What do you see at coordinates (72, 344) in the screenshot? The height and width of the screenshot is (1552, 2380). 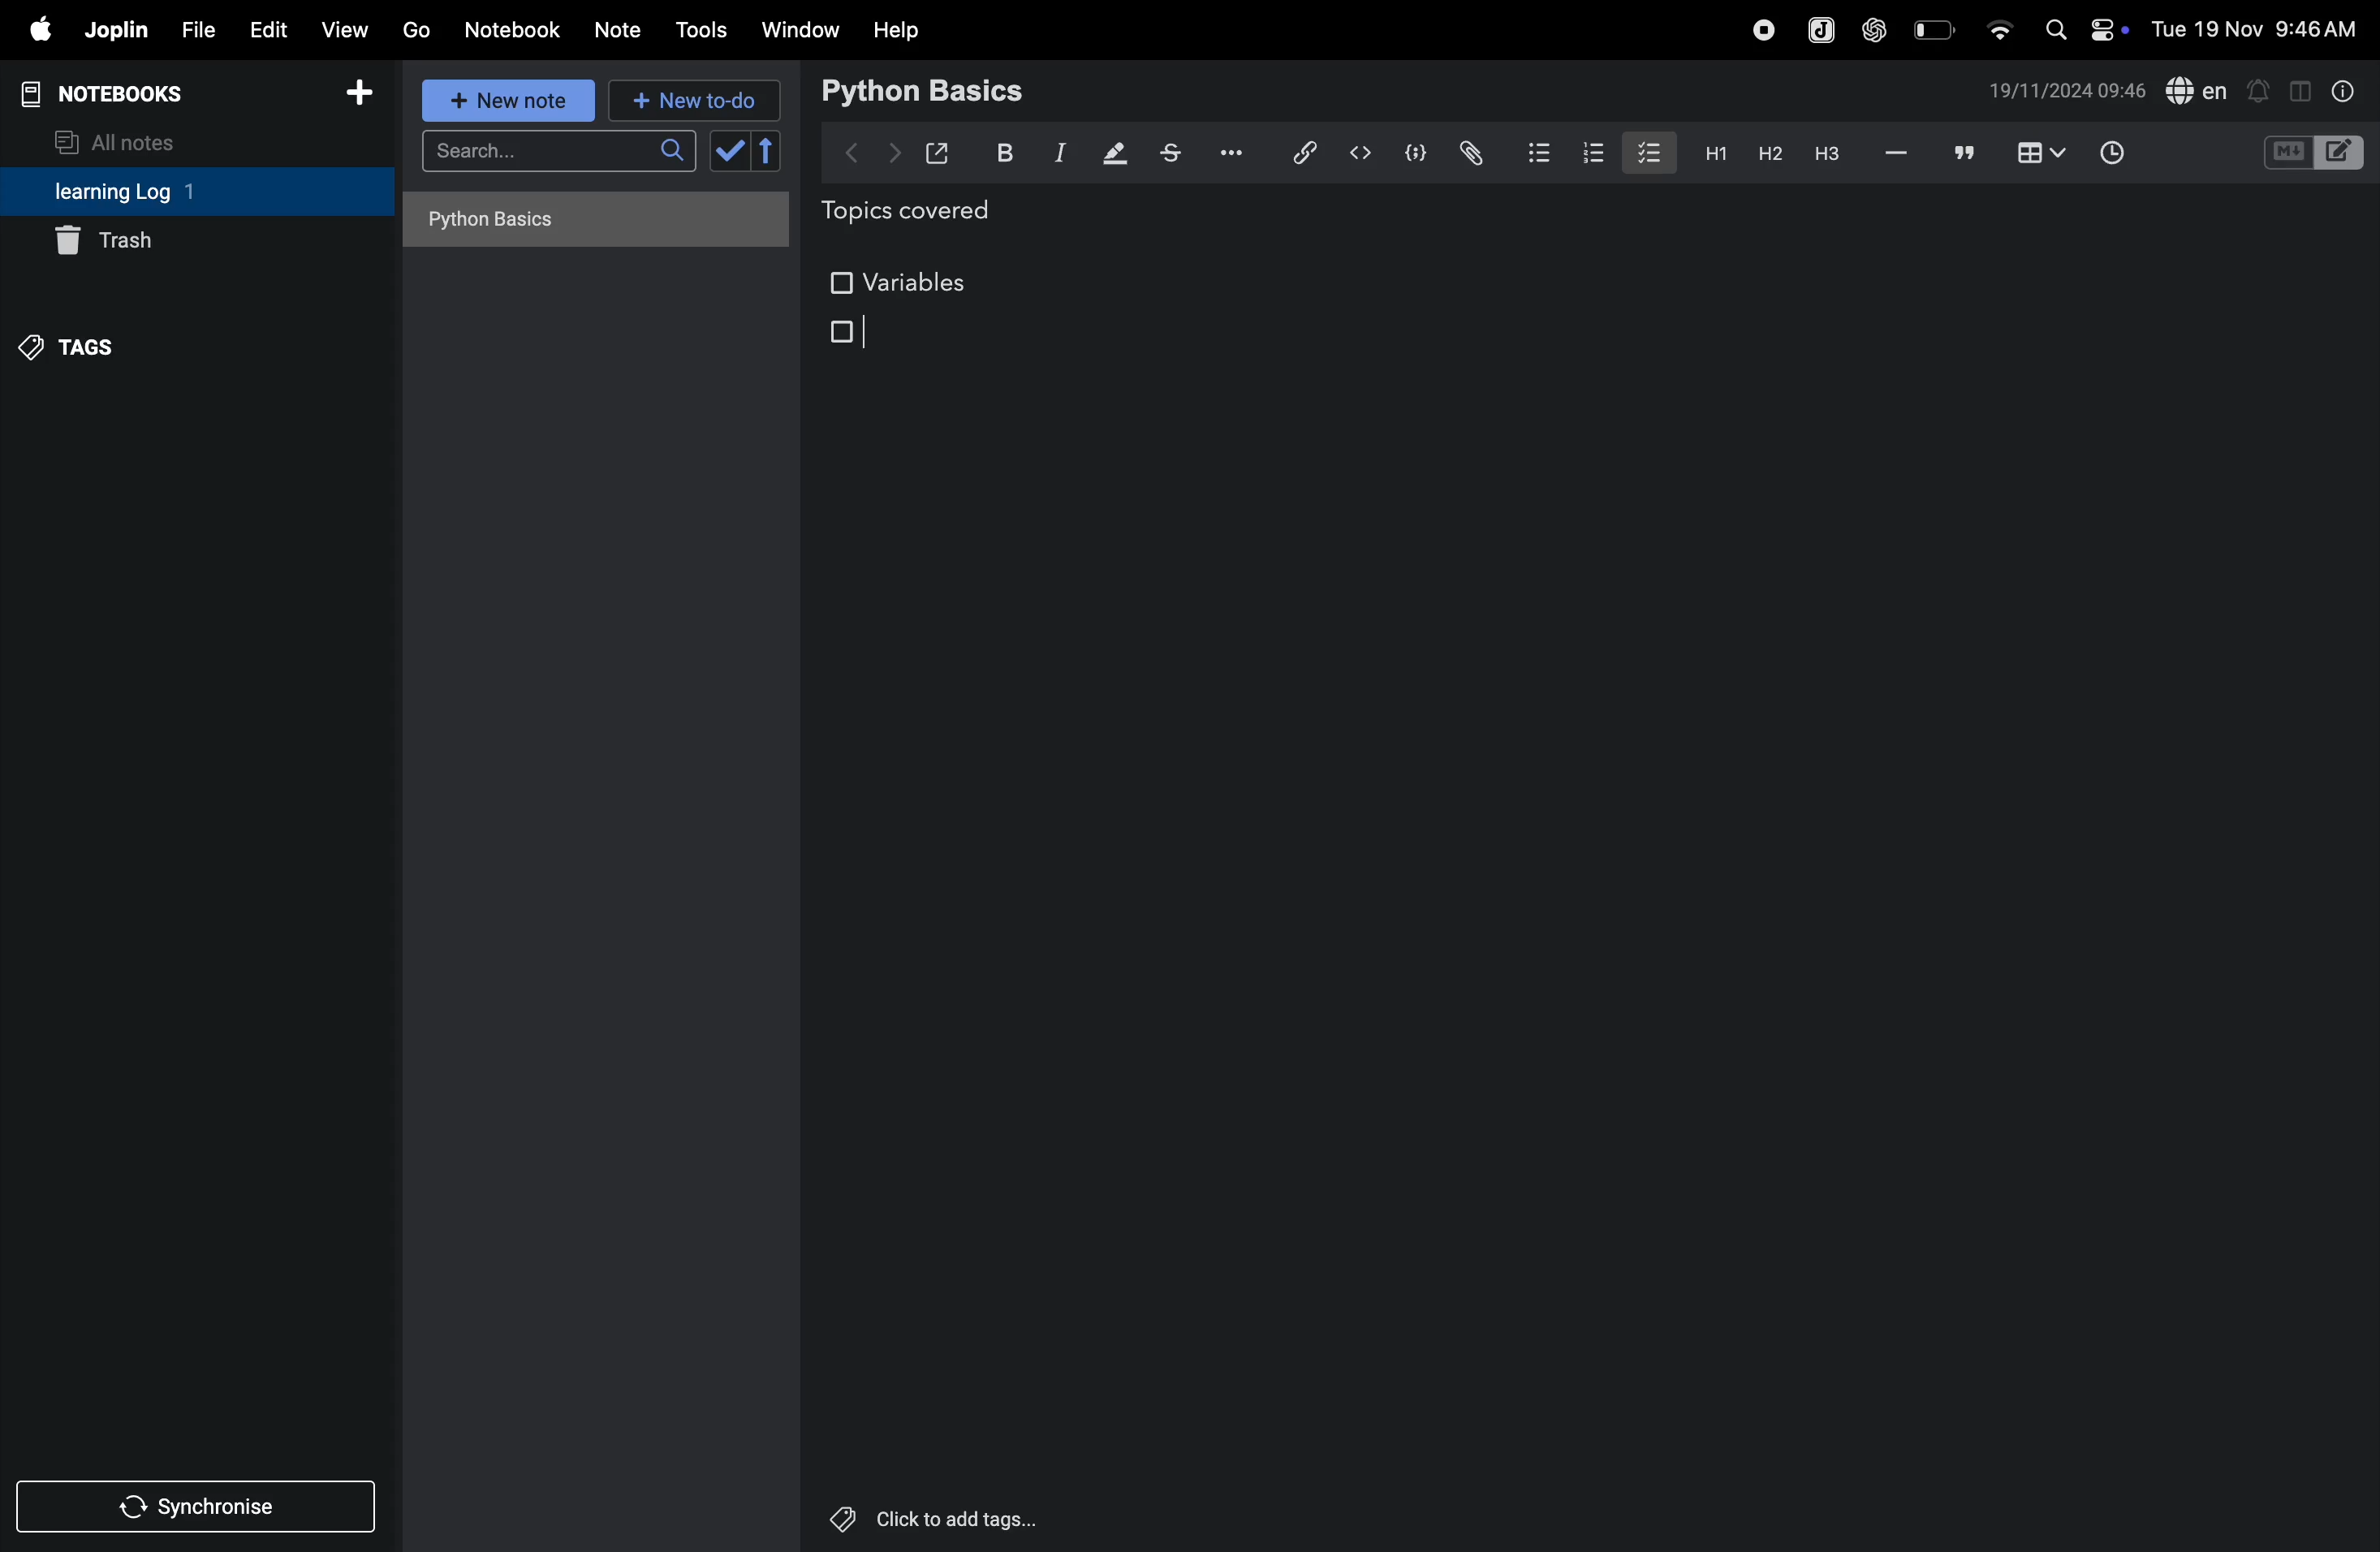 I see `tags` at bounding box center [72, 344].